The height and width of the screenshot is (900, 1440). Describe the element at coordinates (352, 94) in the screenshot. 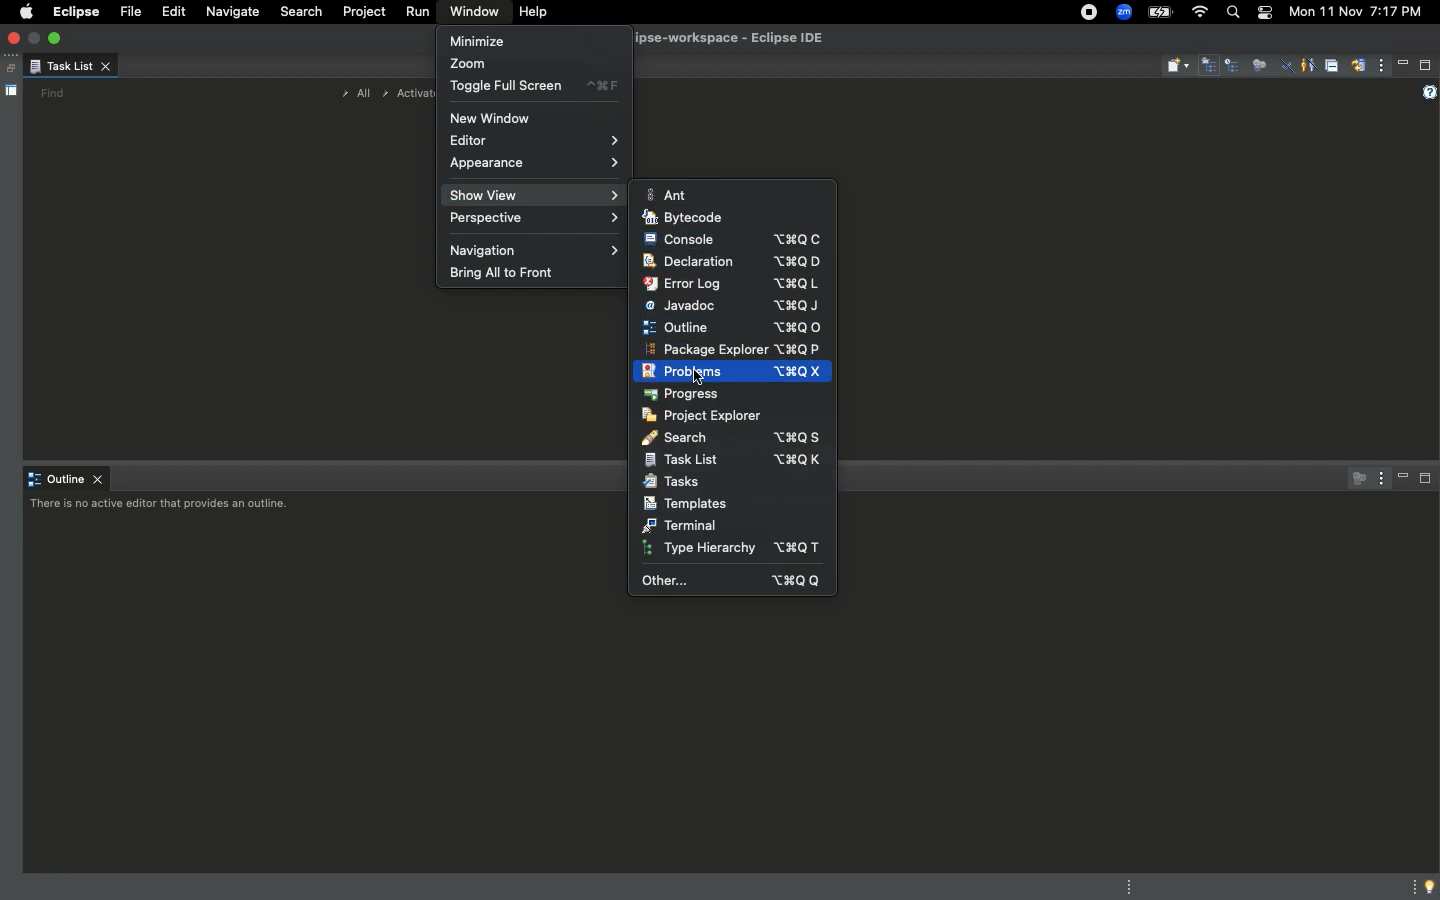

I see `All` at that location.